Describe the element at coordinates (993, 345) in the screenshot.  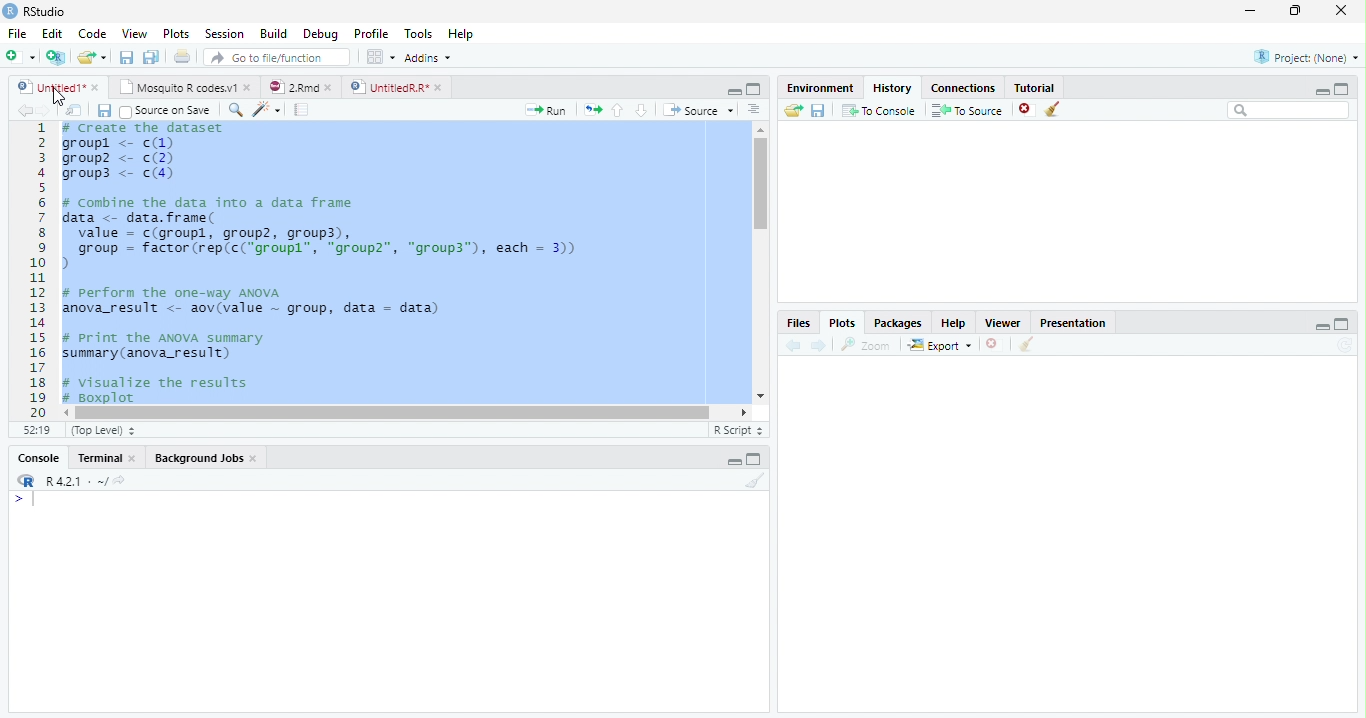
I see `Delete` at that location.